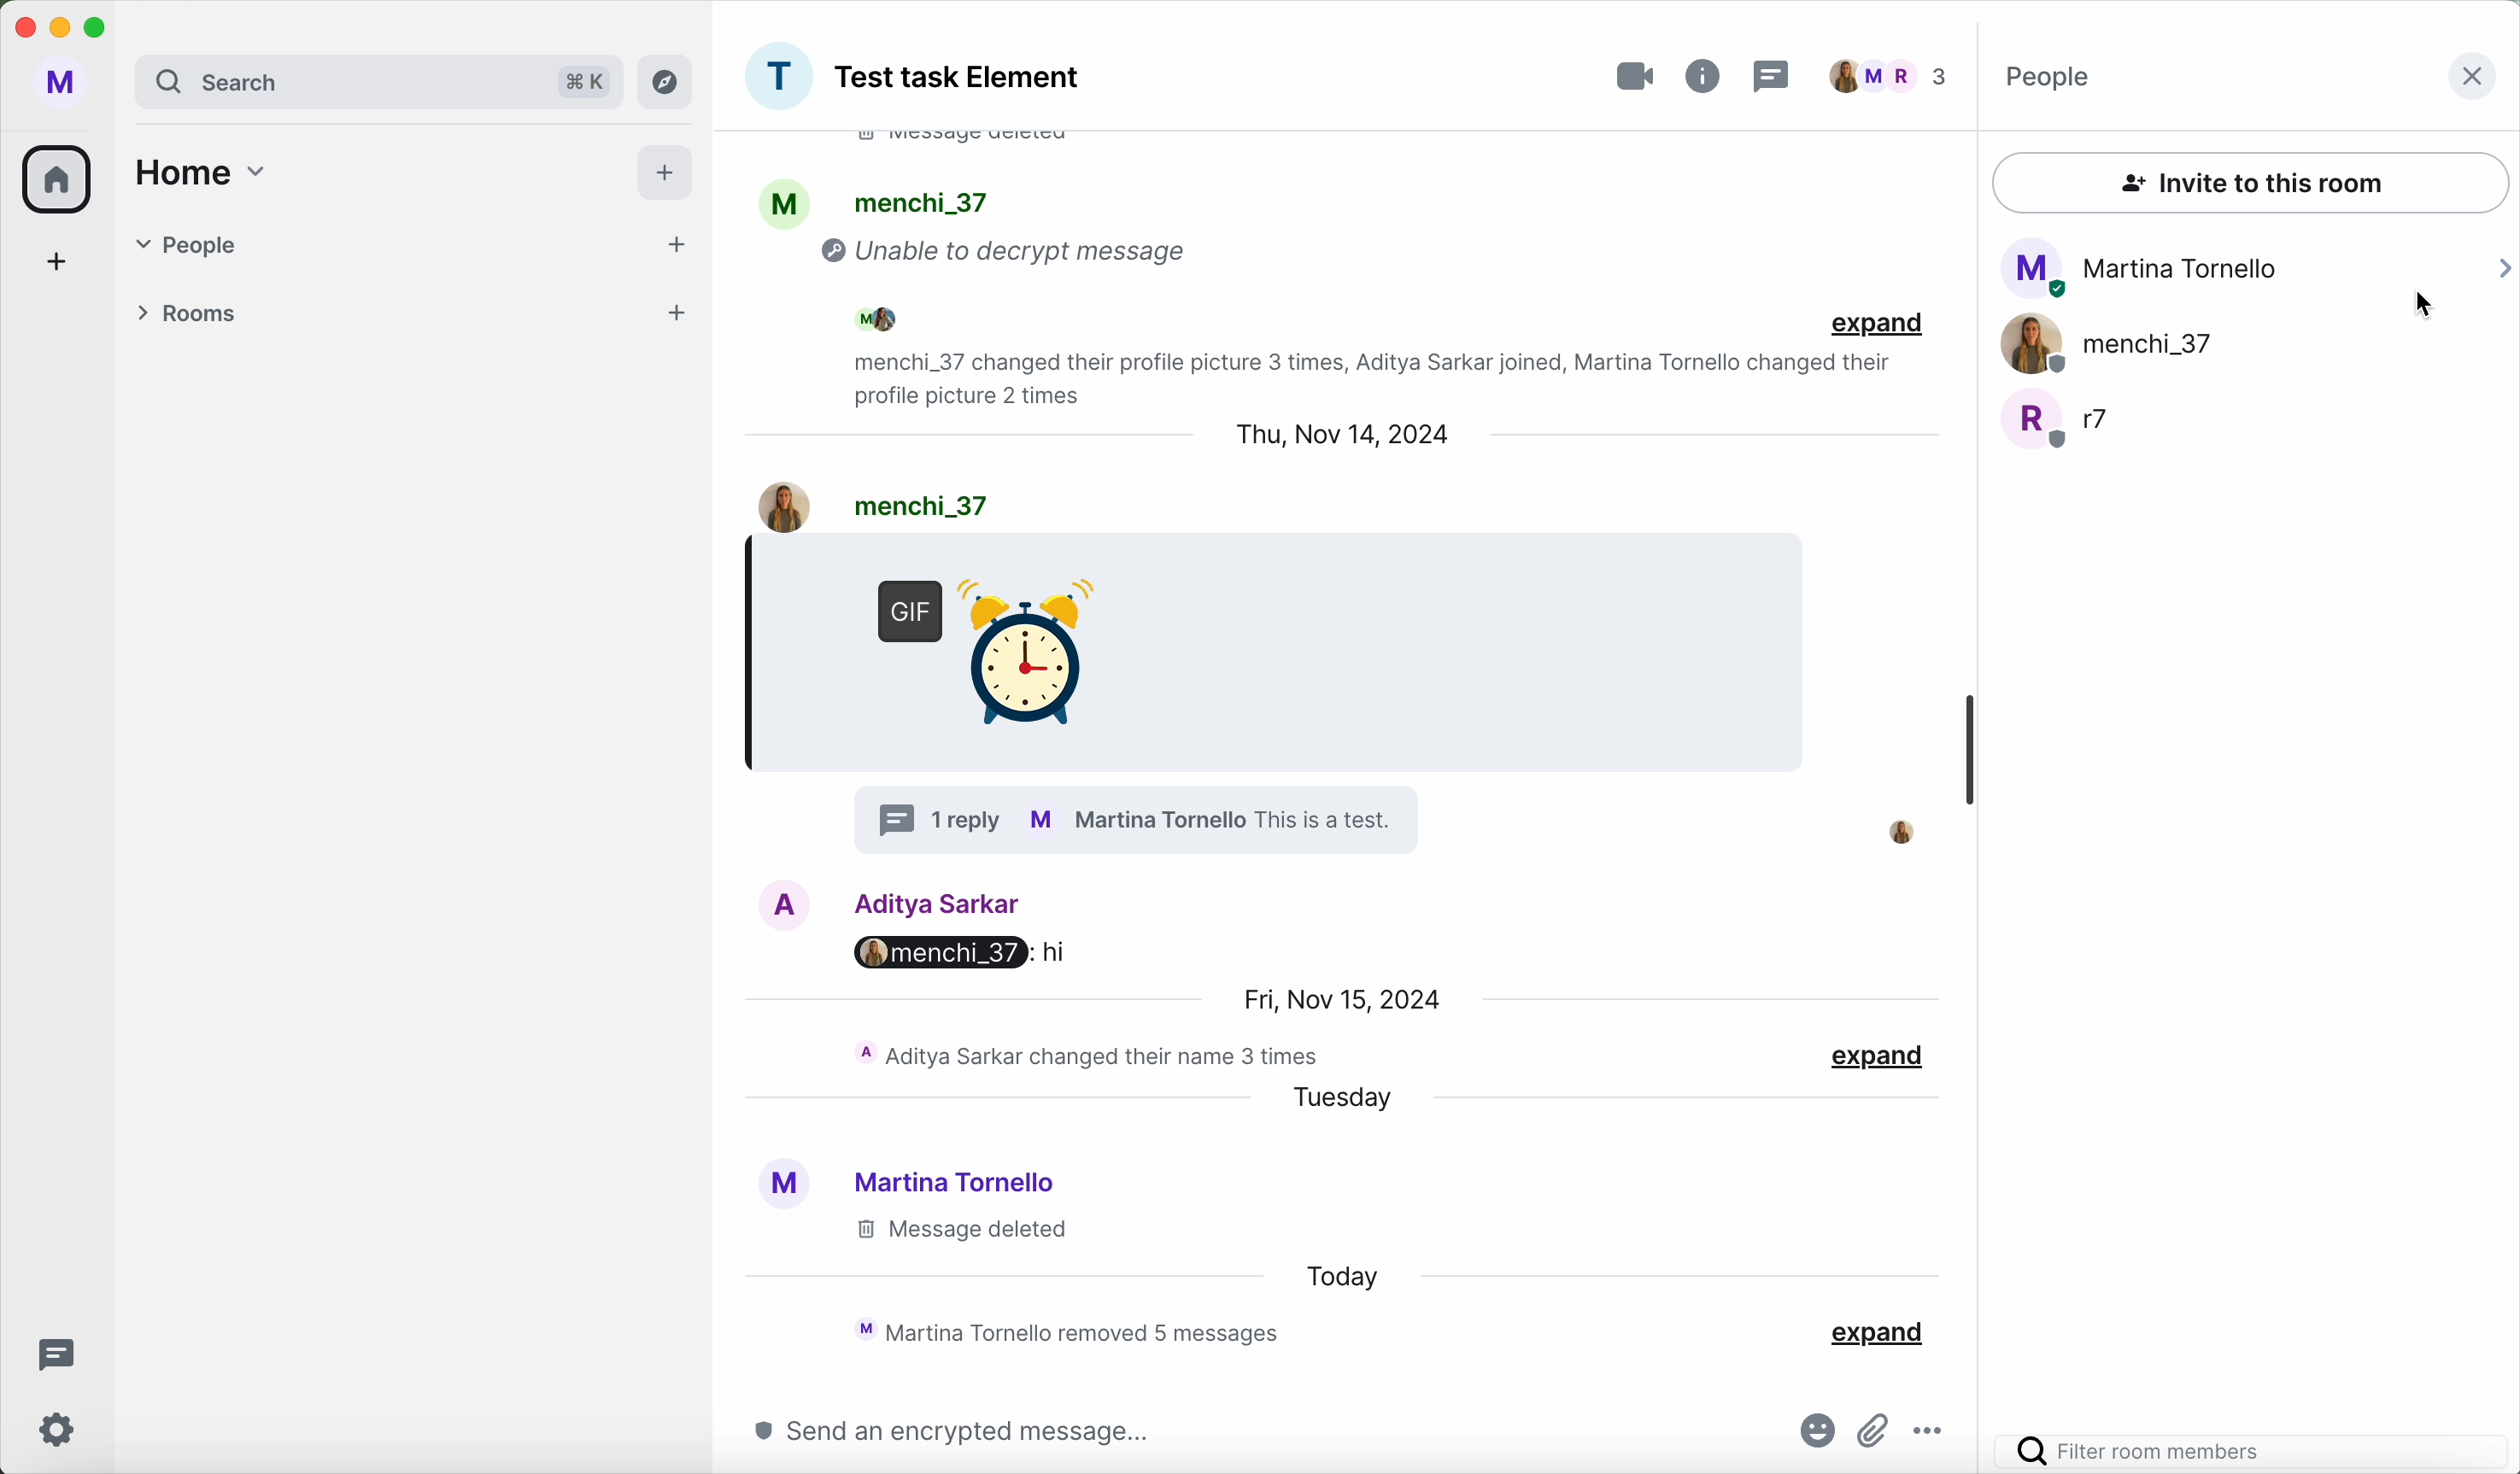 This screenshot has height=1474, width=2520. What do you see at coordinates (2471, 77) in the screenshot?
I see `close button` at bounding box center [2471, 77].